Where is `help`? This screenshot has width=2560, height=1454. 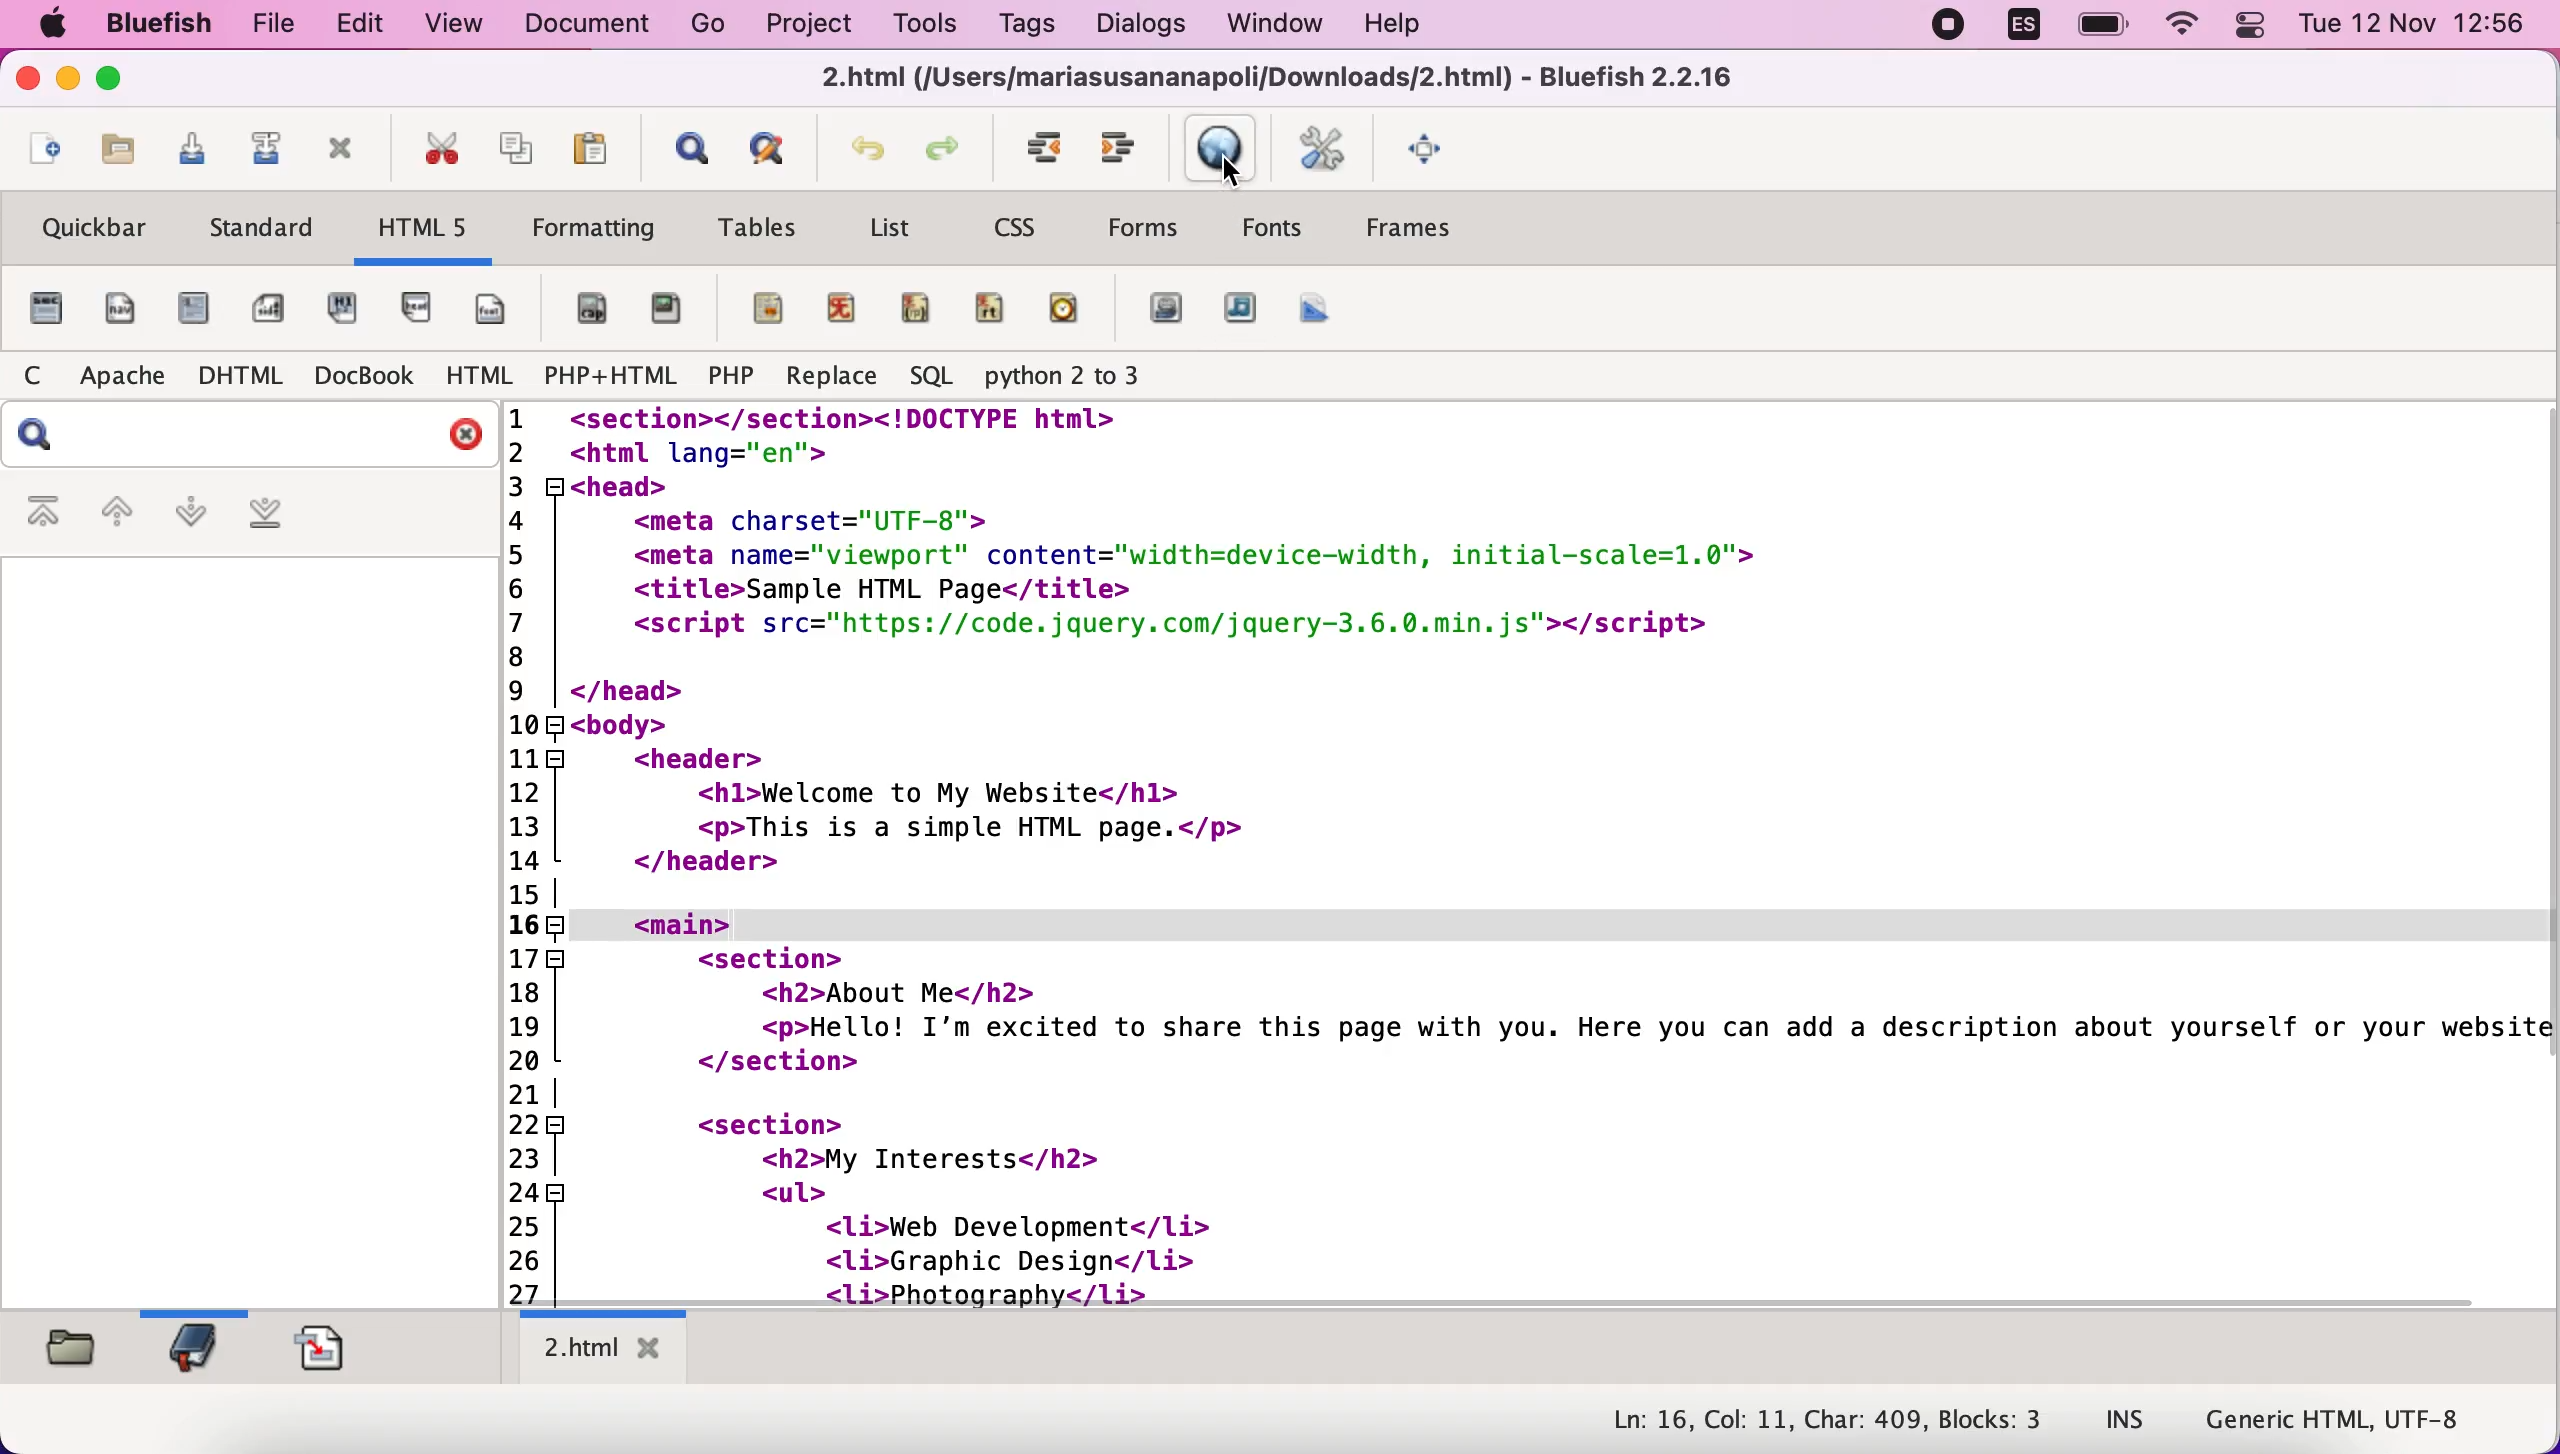 help is located at coordinates (1400, 28).